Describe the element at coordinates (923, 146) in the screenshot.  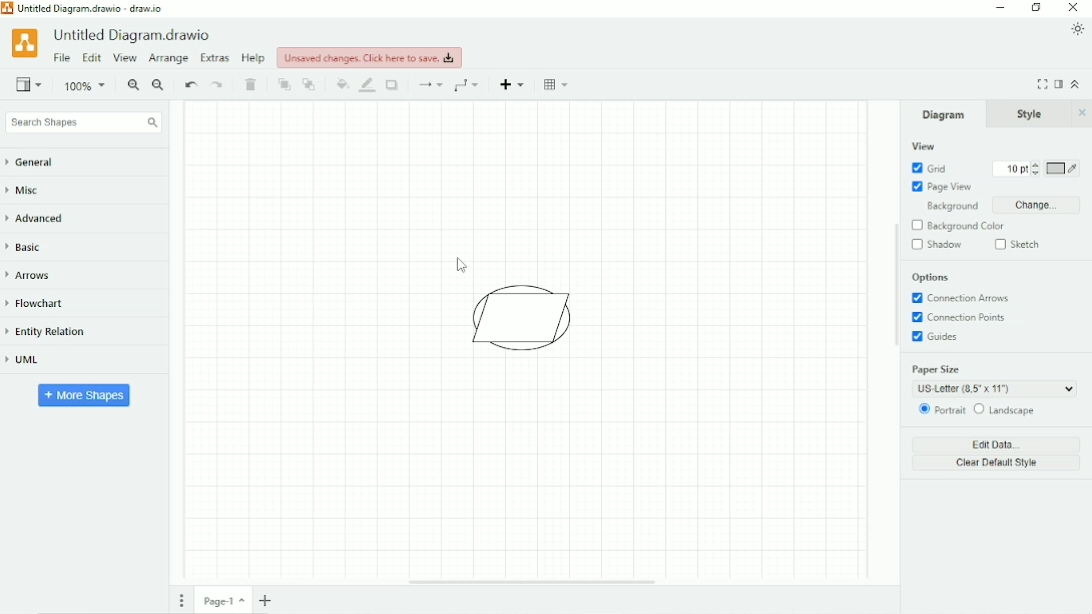
I see `View` at that location.